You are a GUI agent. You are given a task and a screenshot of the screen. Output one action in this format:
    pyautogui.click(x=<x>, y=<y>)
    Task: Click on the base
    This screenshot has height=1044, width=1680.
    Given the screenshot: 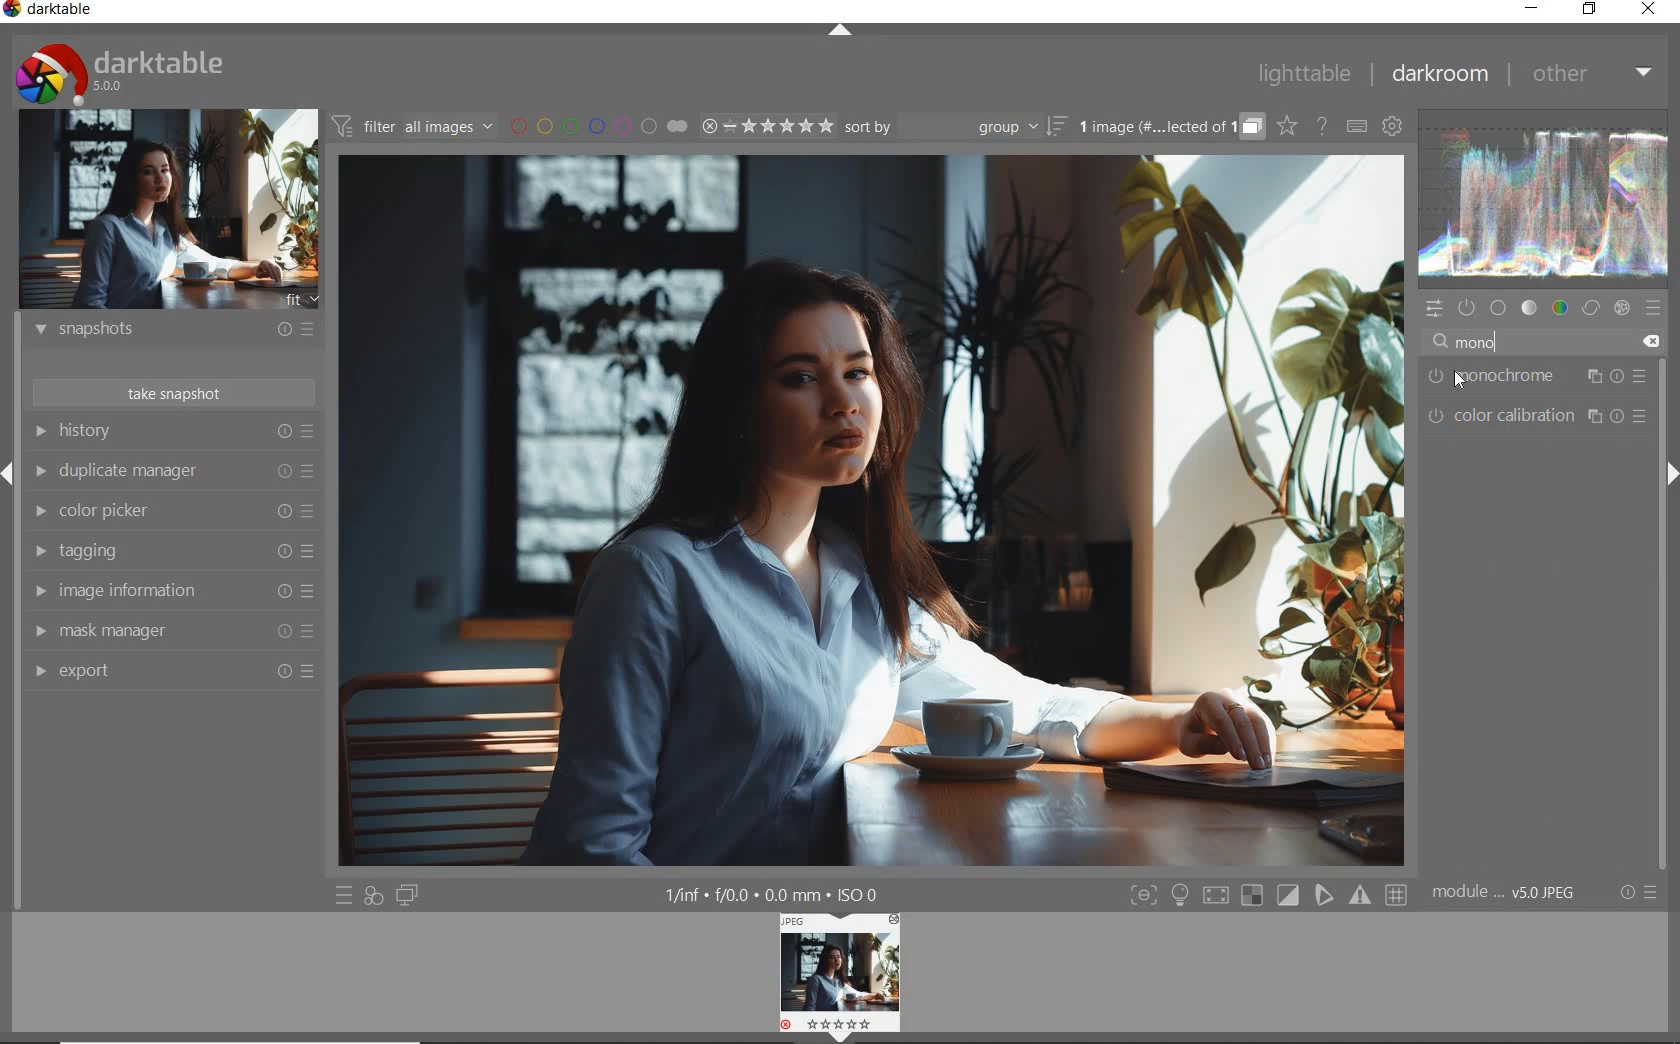 What is the action you would take?
    pyautogui.click(x=1499, y=308)
    